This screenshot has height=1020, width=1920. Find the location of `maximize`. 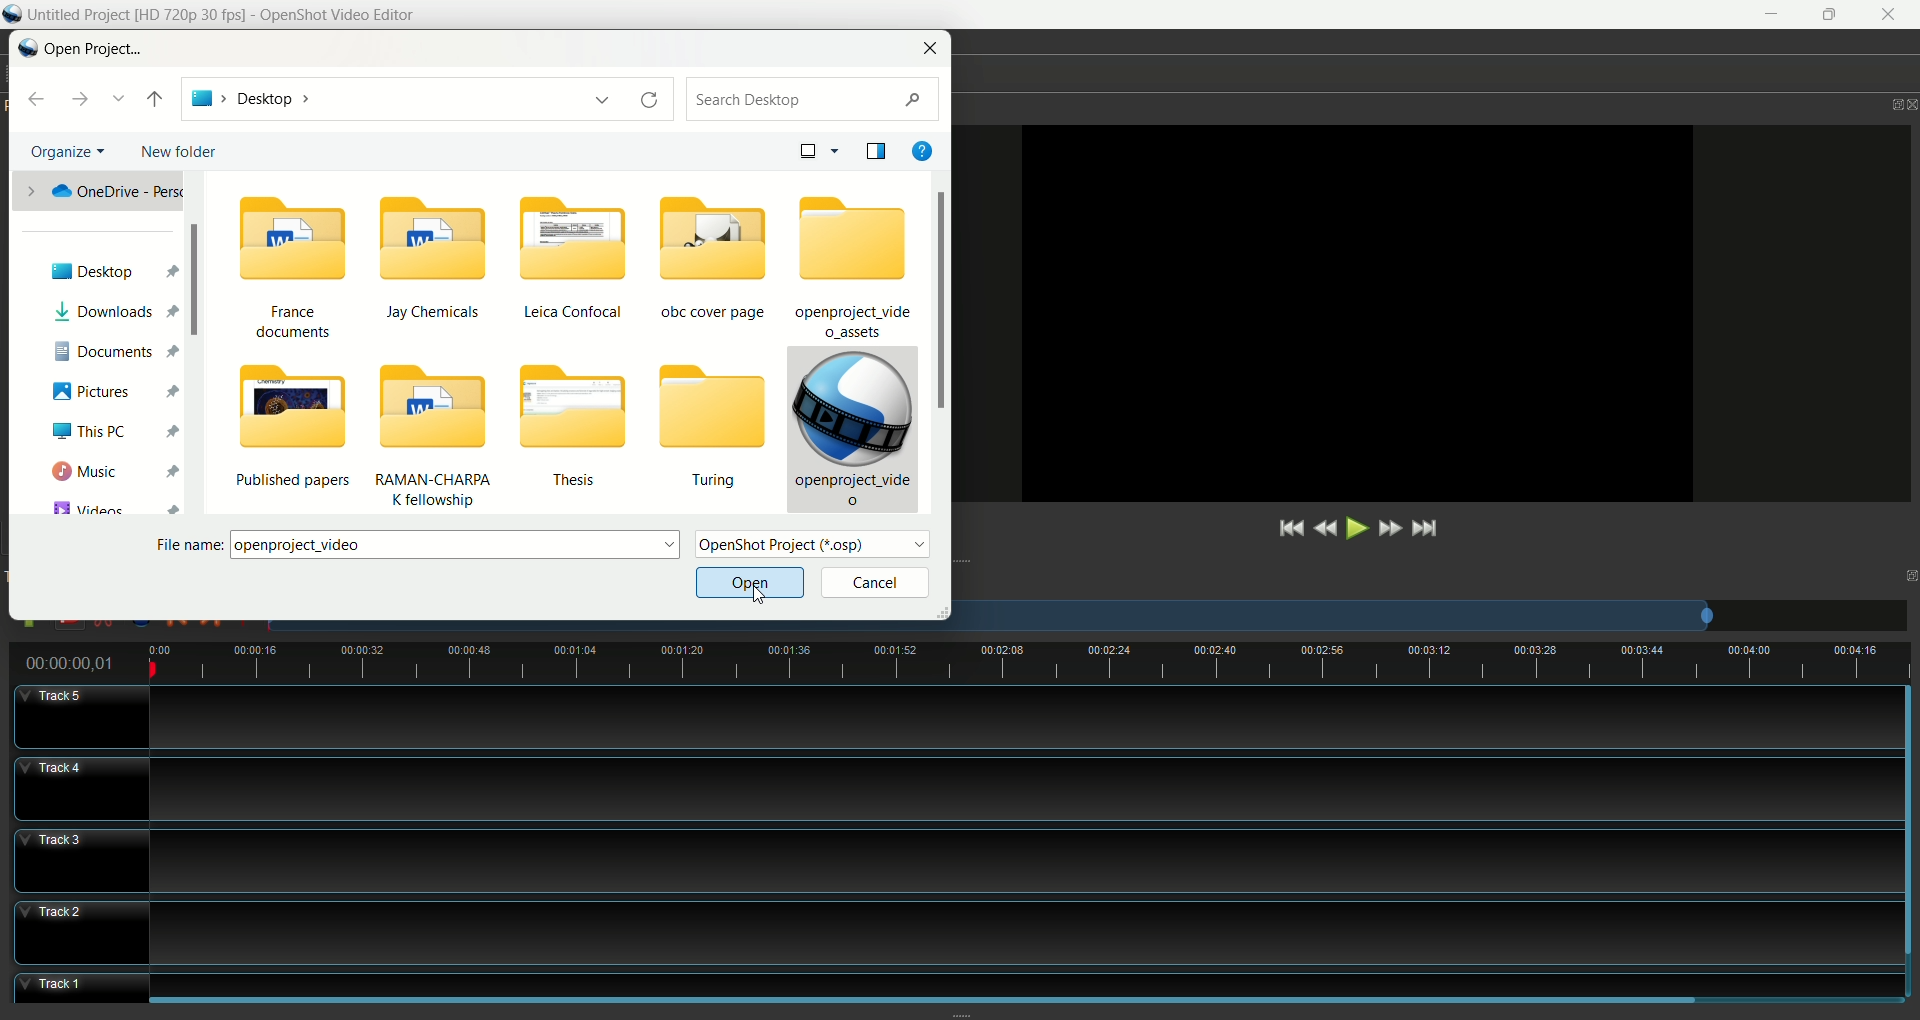

maximize is located at coordinates (1903, 568).